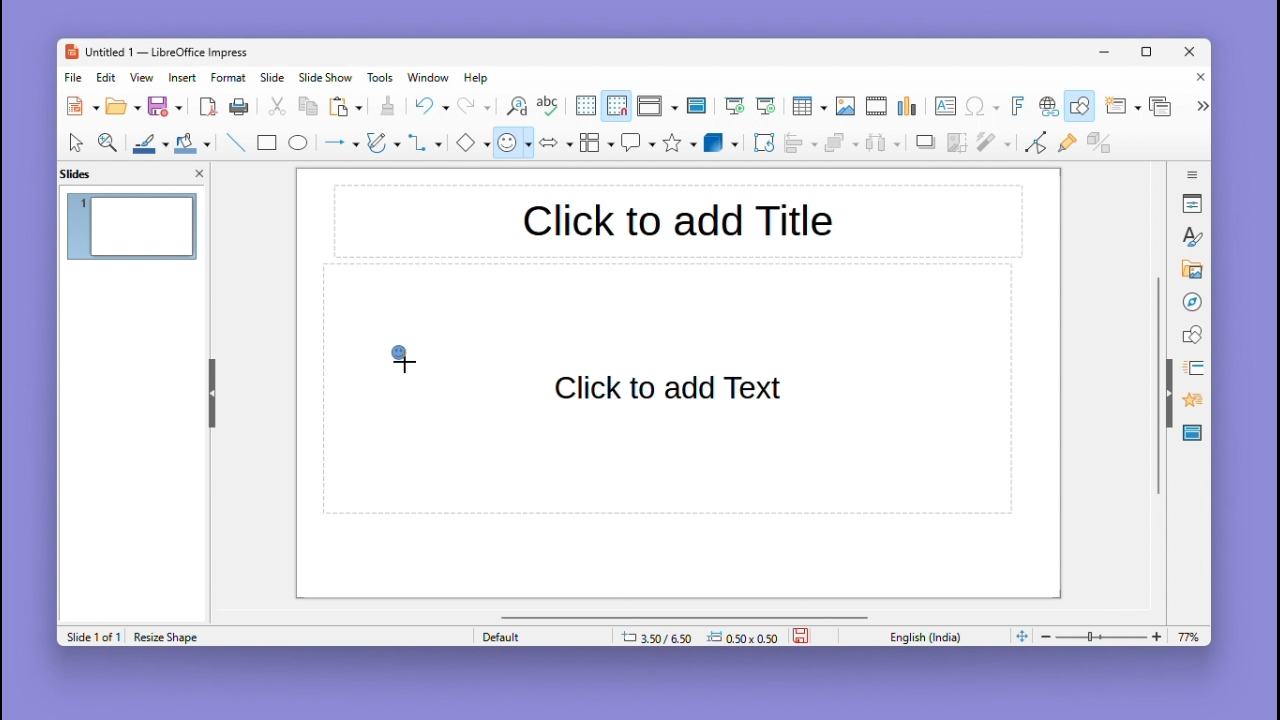 Image resolution: width=1280 pixels, height=720 pixels. What do you see at coordinates (133, 229) in the screenshot?
I see `current slide` at bounding box center [133, 229].